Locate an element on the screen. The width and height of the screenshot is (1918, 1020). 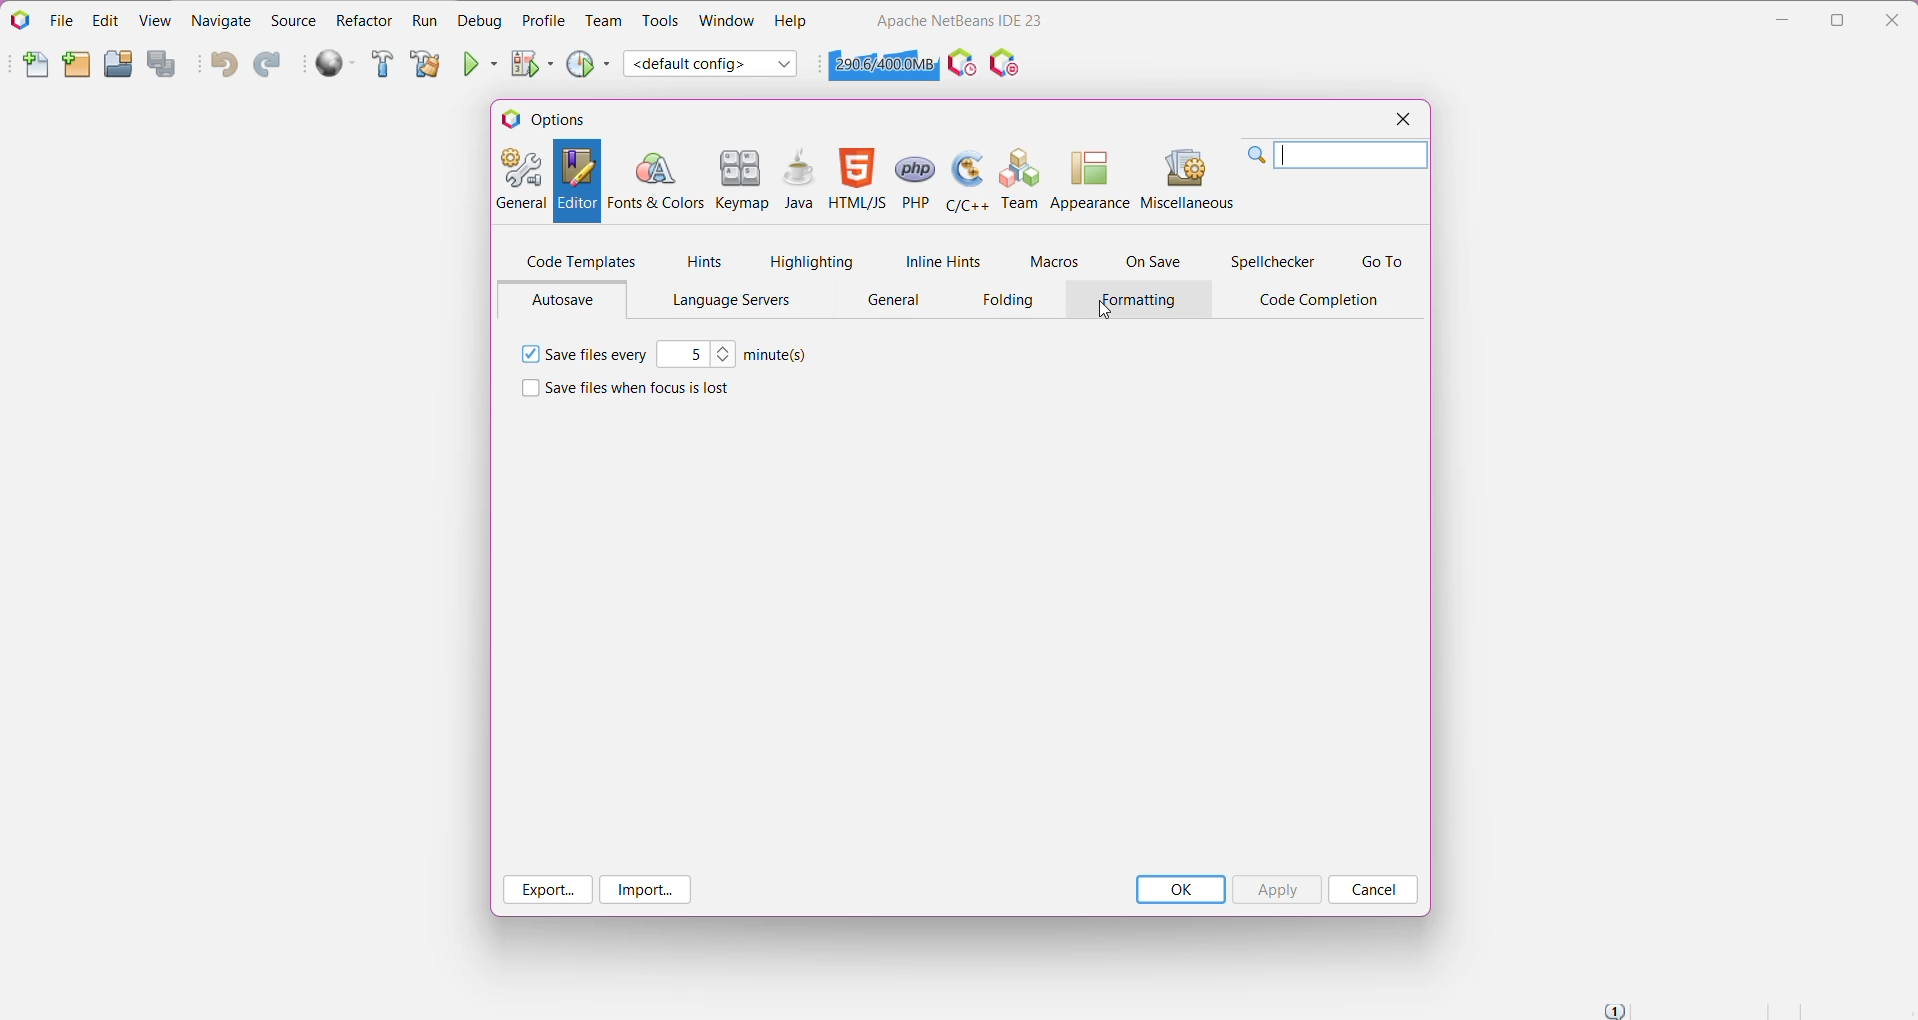
Build Project is located at coordinates (383, 65).